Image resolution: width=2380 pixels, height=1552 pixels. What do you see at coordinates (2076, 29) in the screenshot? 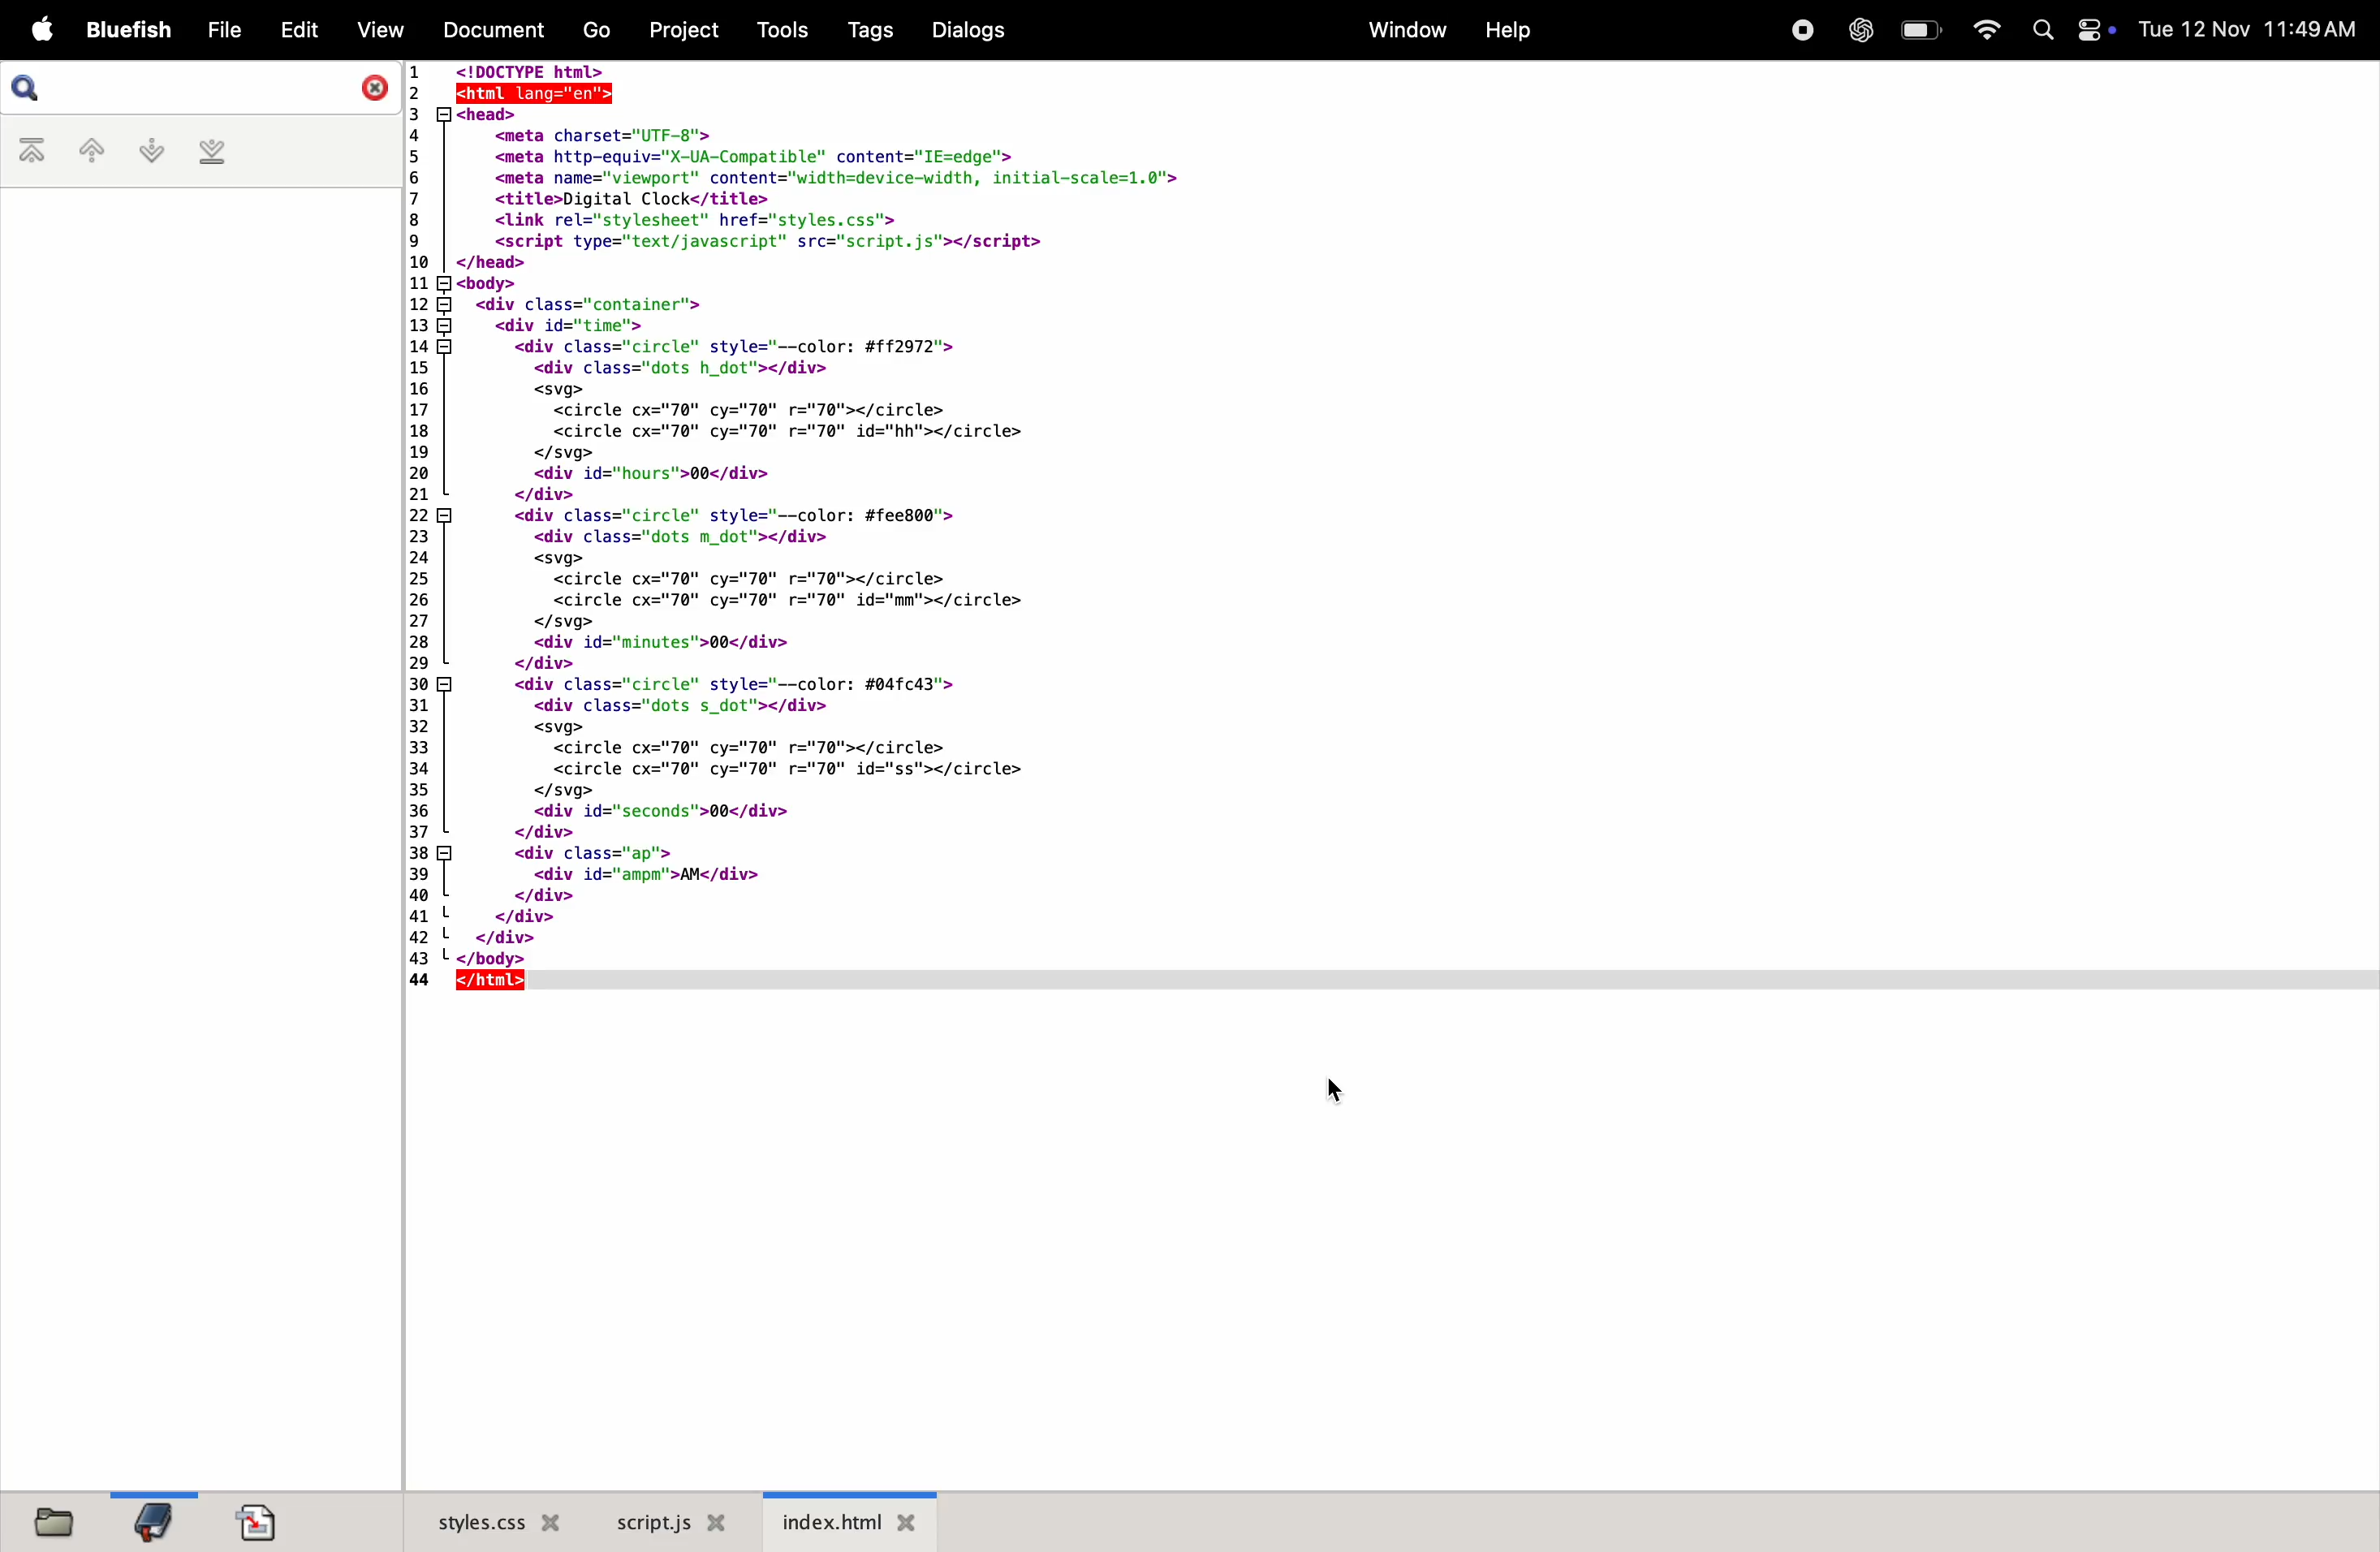
I see `apple widgets` at bounding box center [2076, 29].